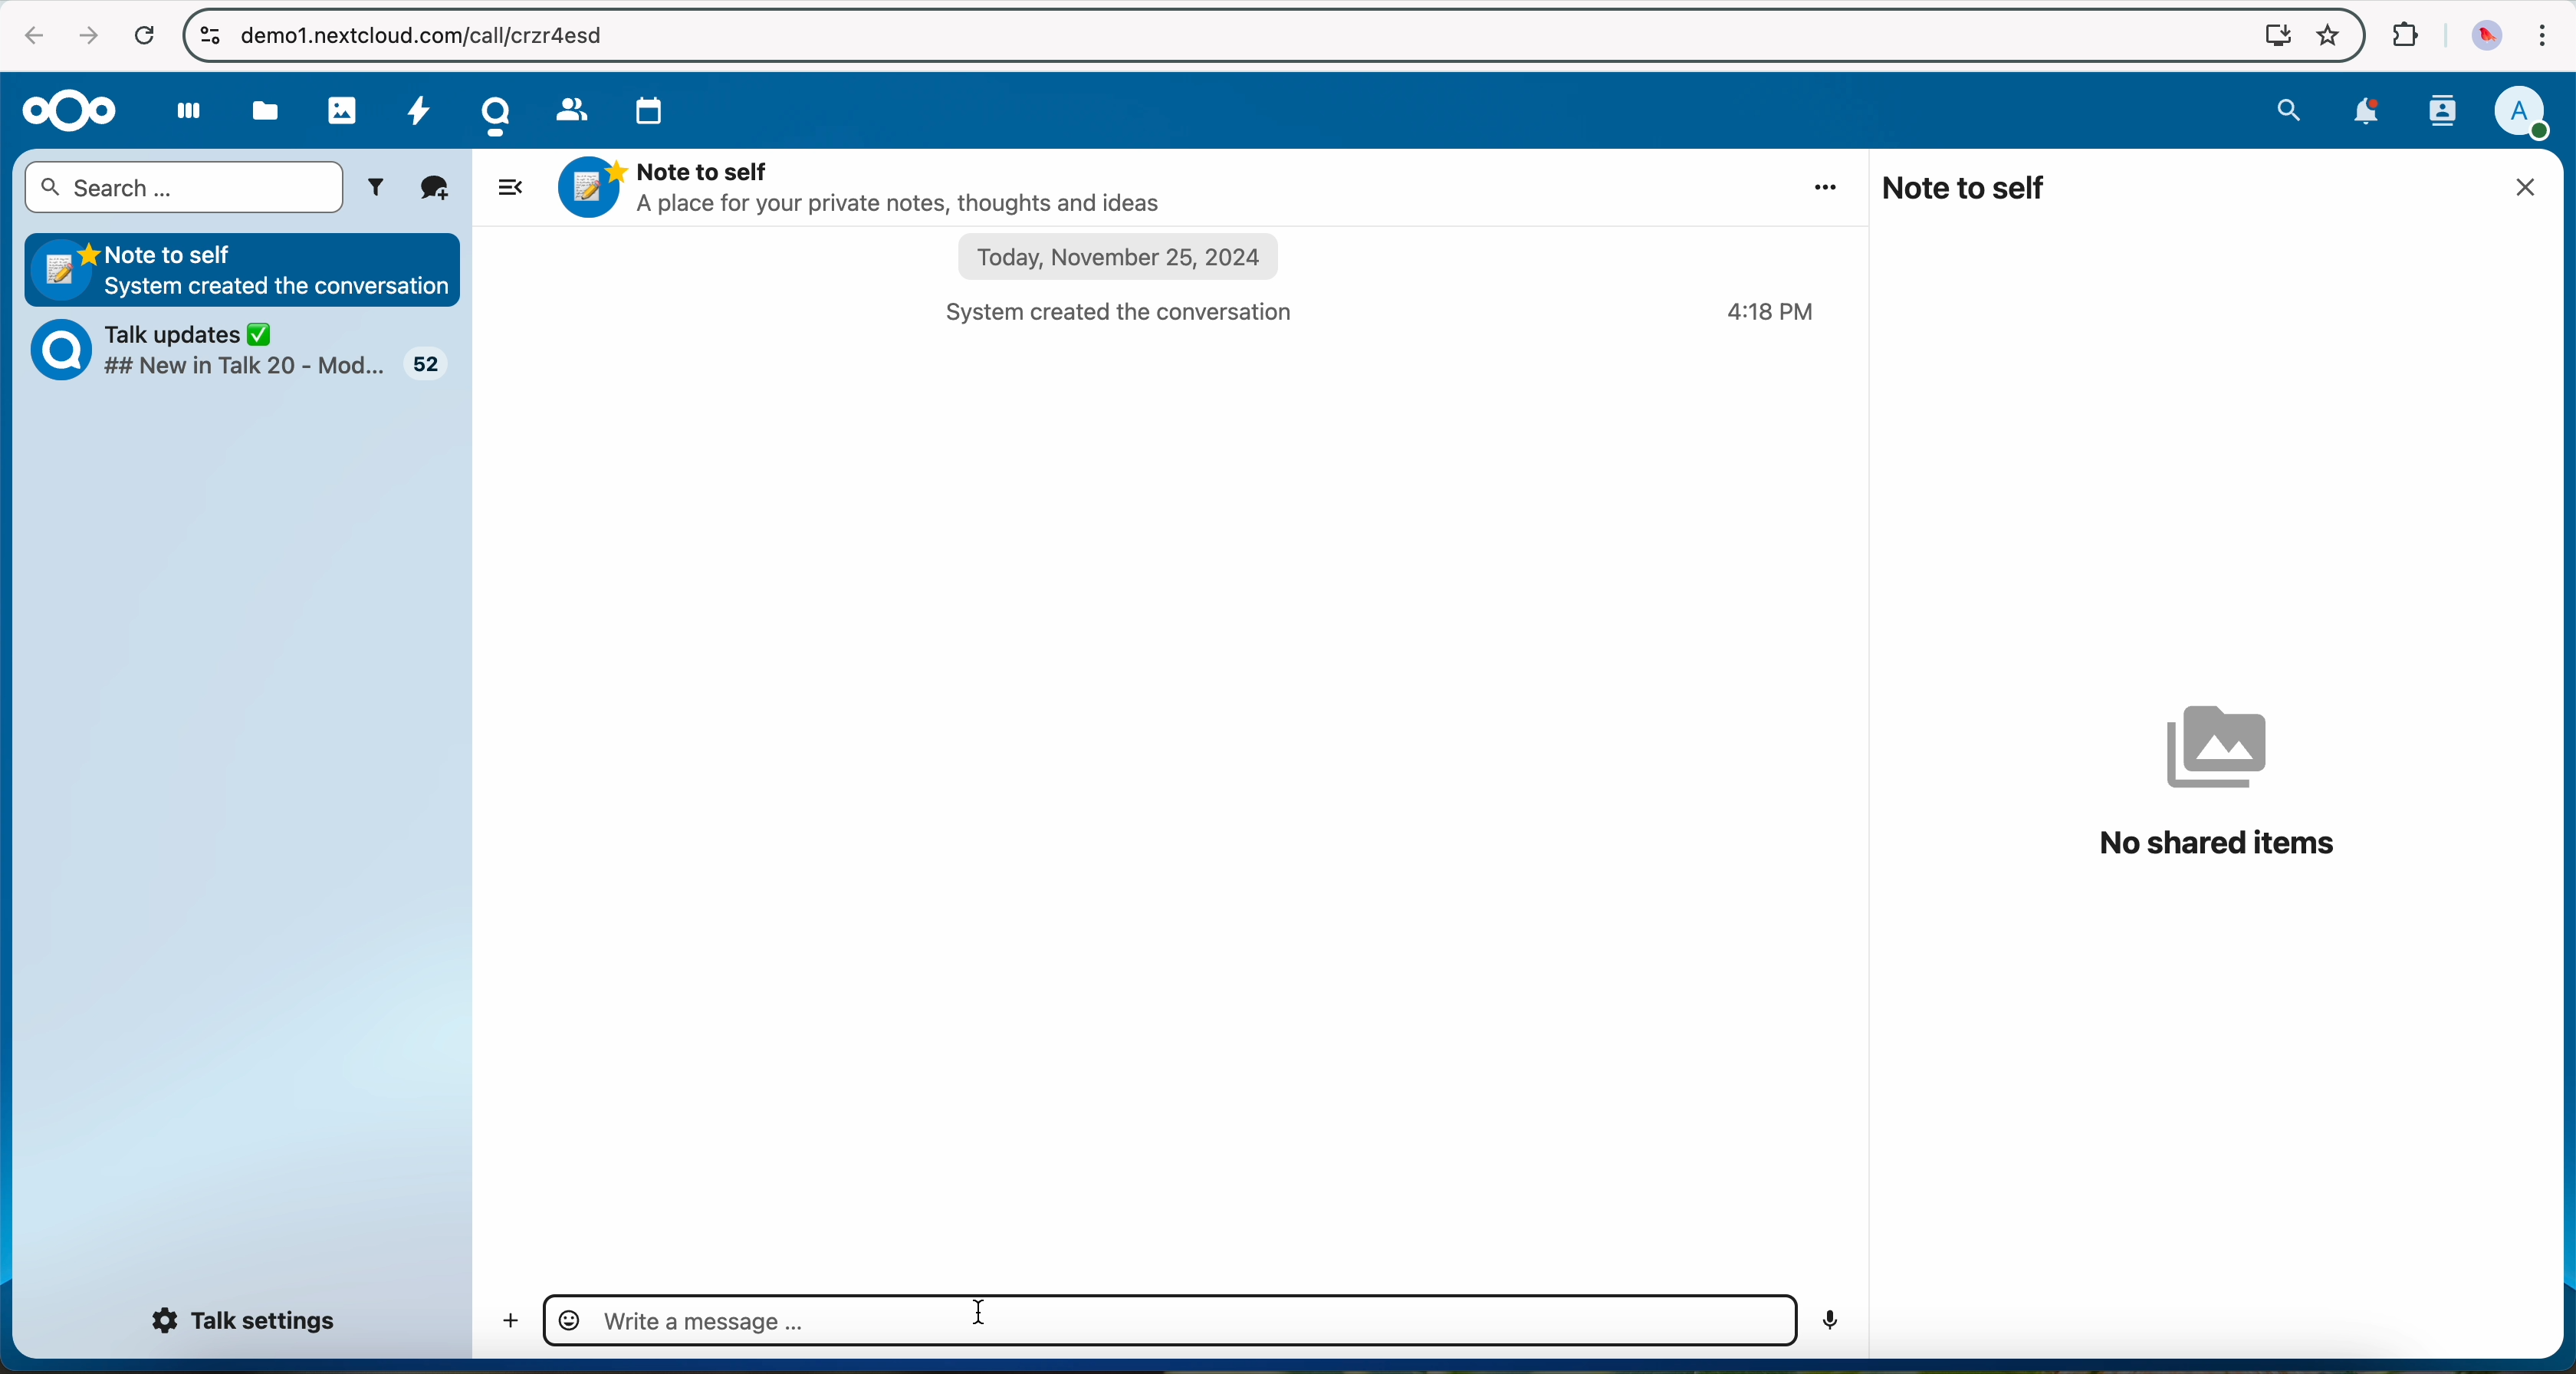  I want to click on notifications, so click(2371, 115).